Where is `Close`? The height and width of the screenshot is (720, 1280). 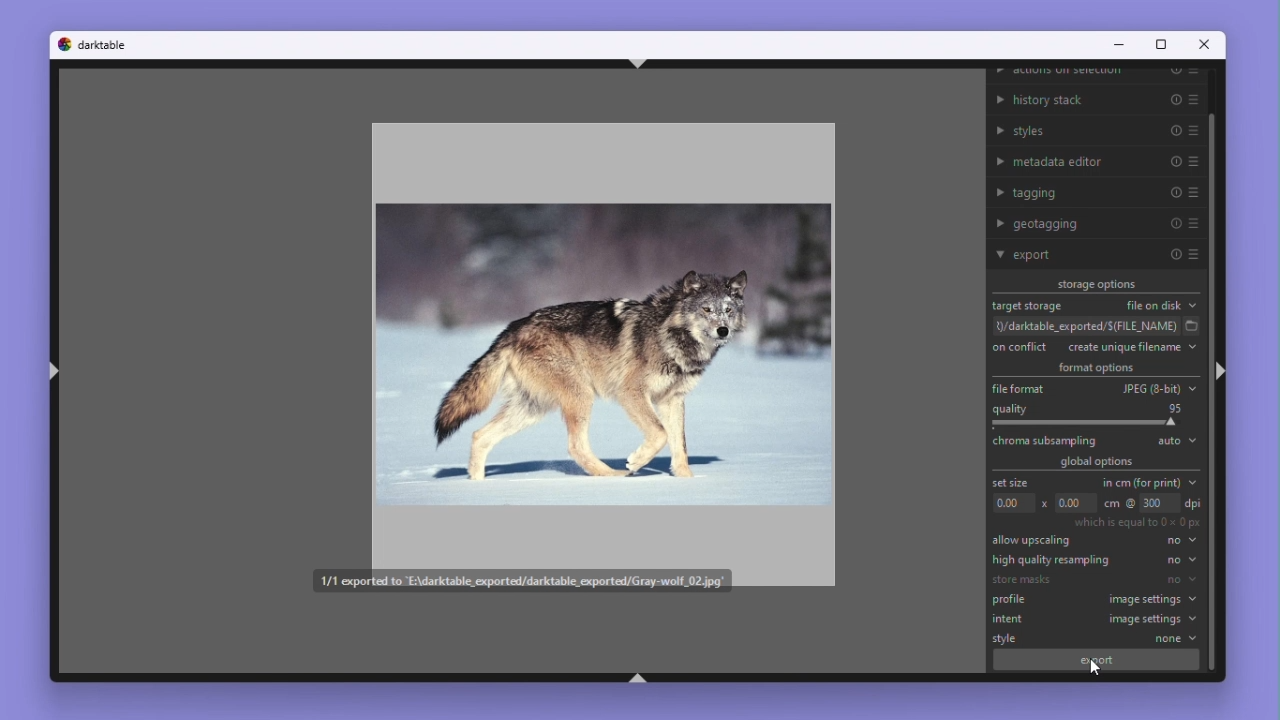
Close is located at coordinates (1206, 44).